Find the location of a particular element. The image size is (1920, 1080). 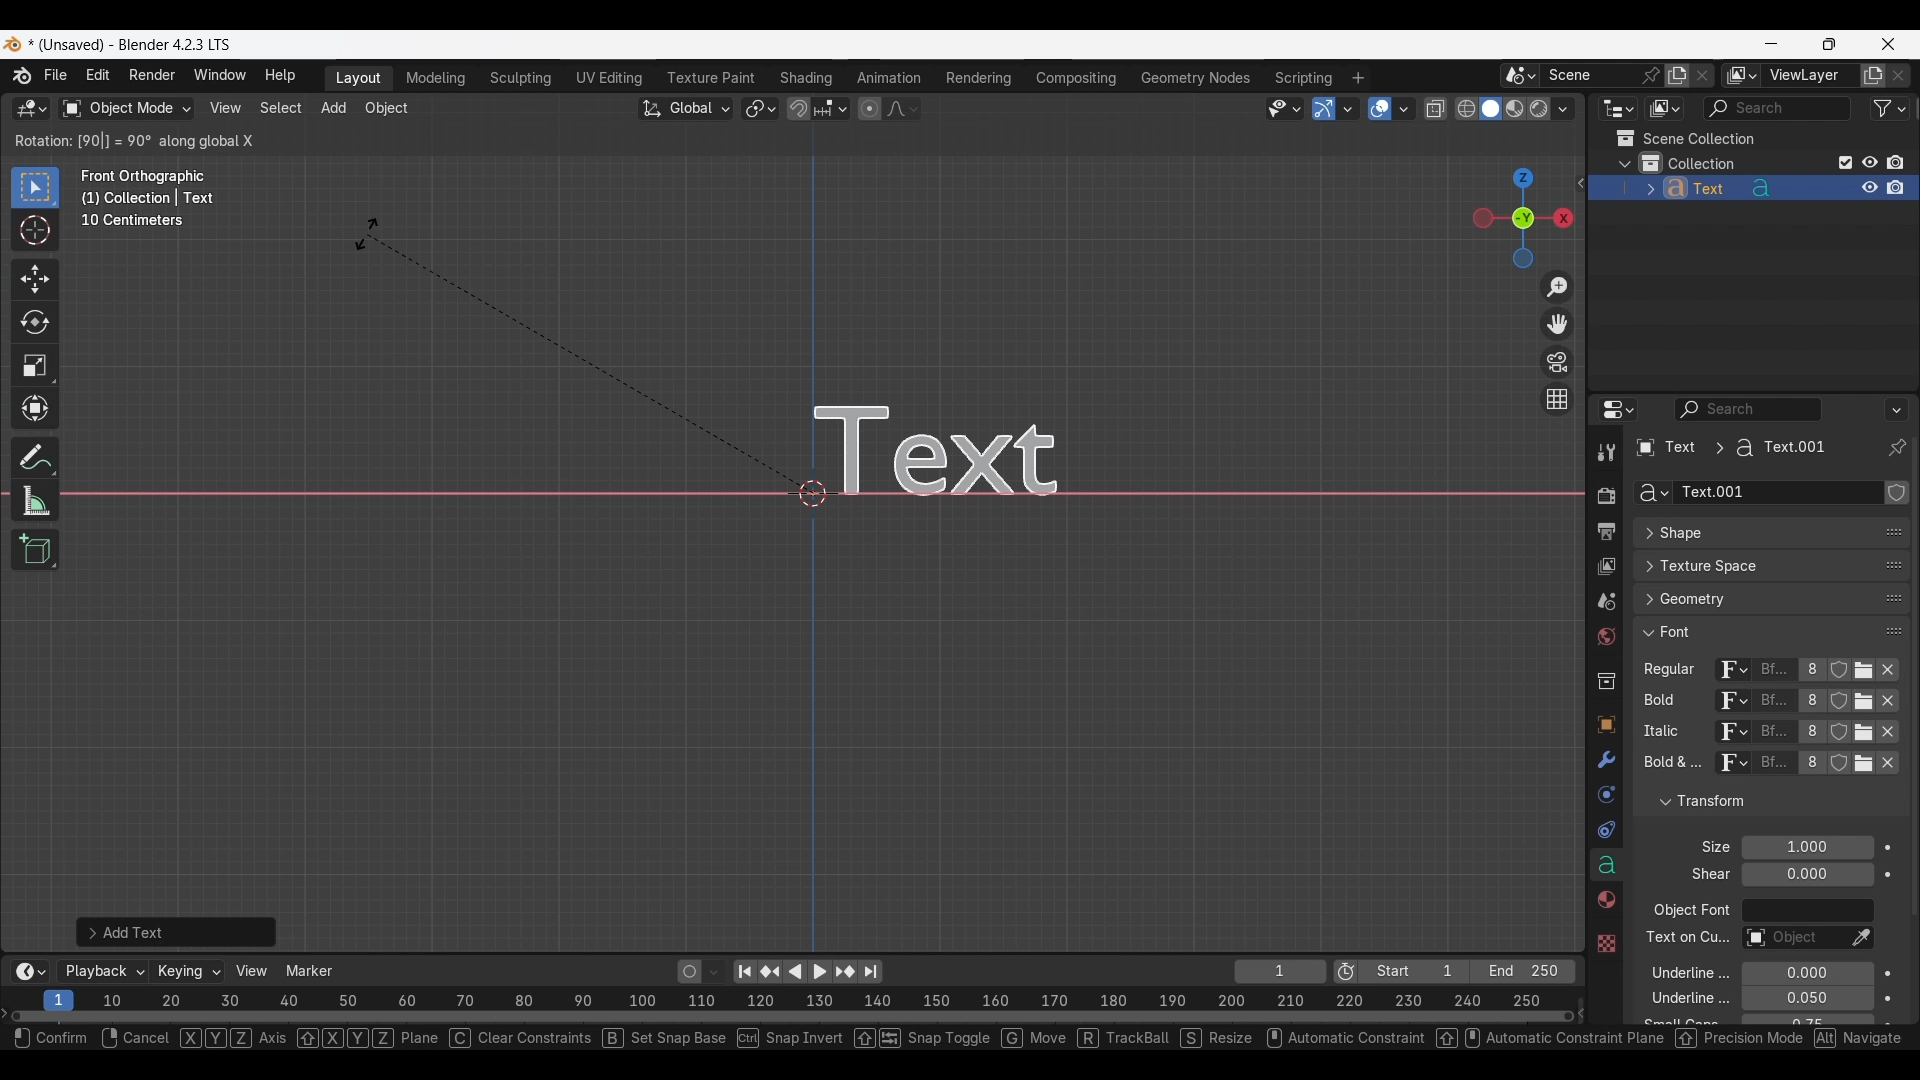

text is located at coordinates (1705, 875).